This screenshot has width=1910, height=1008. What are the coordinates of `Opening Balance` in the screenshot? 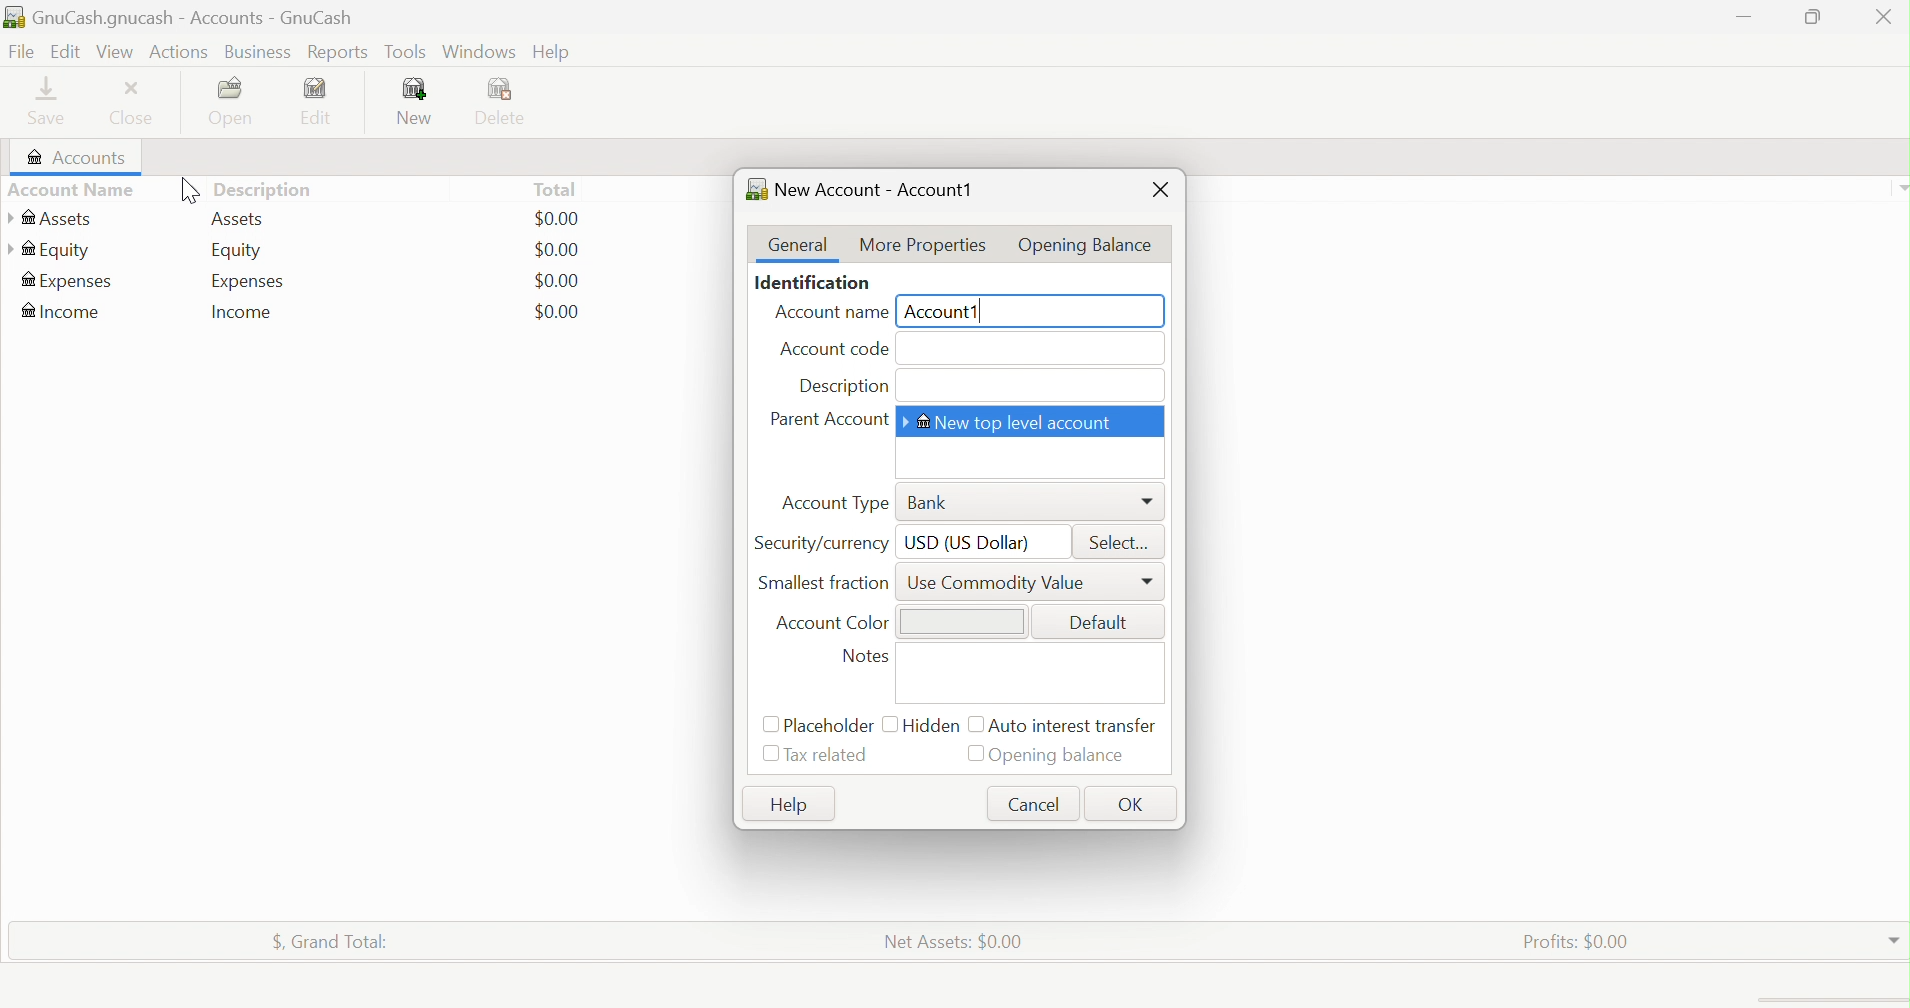 It's located at (1088, 241).